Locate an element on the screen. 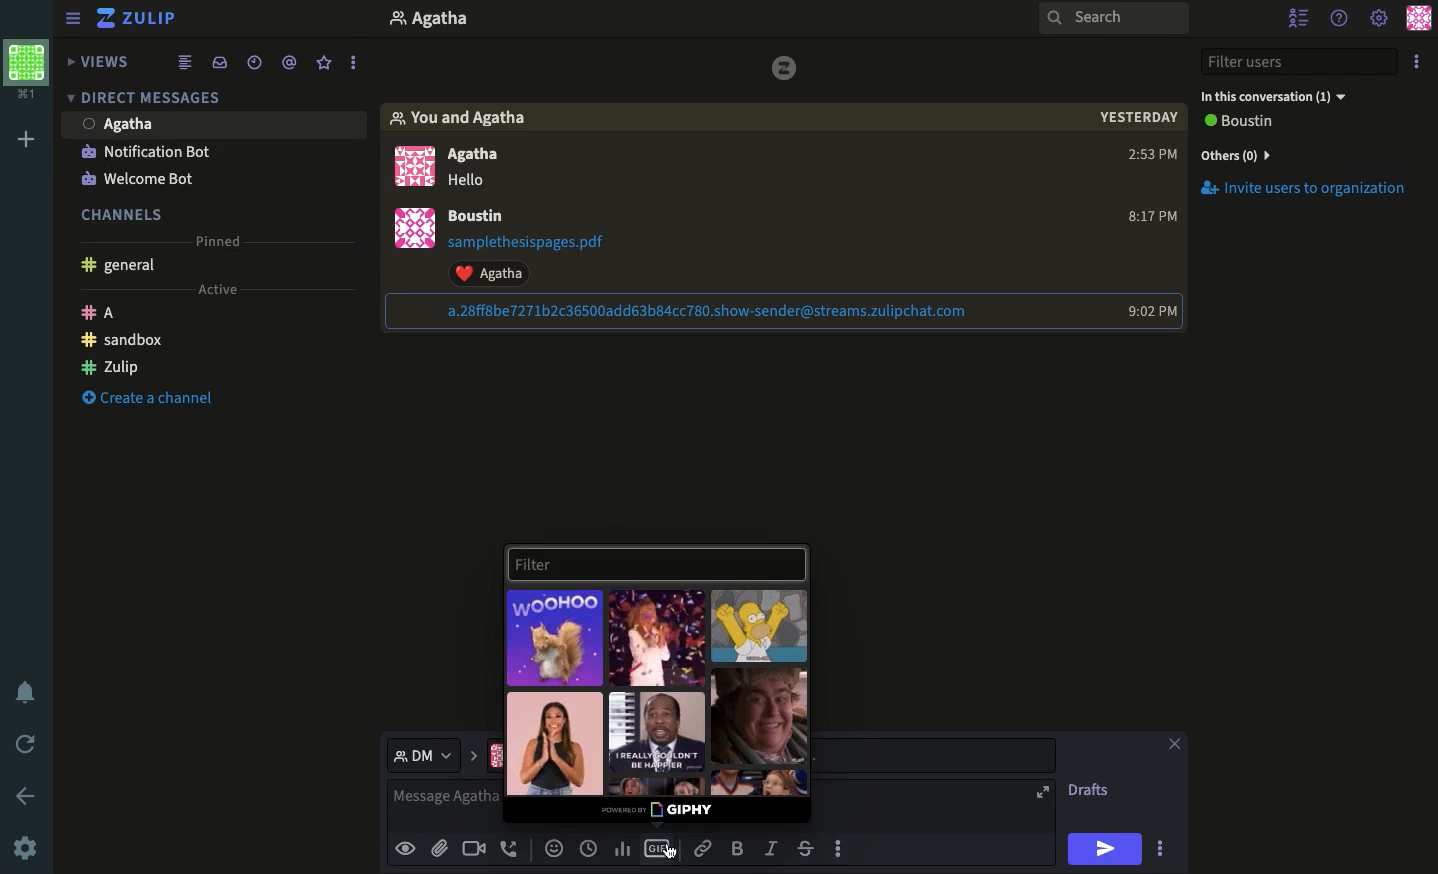 This screenshot has width=1438, height=874. Hide menu is located at coordinates (73, 18).